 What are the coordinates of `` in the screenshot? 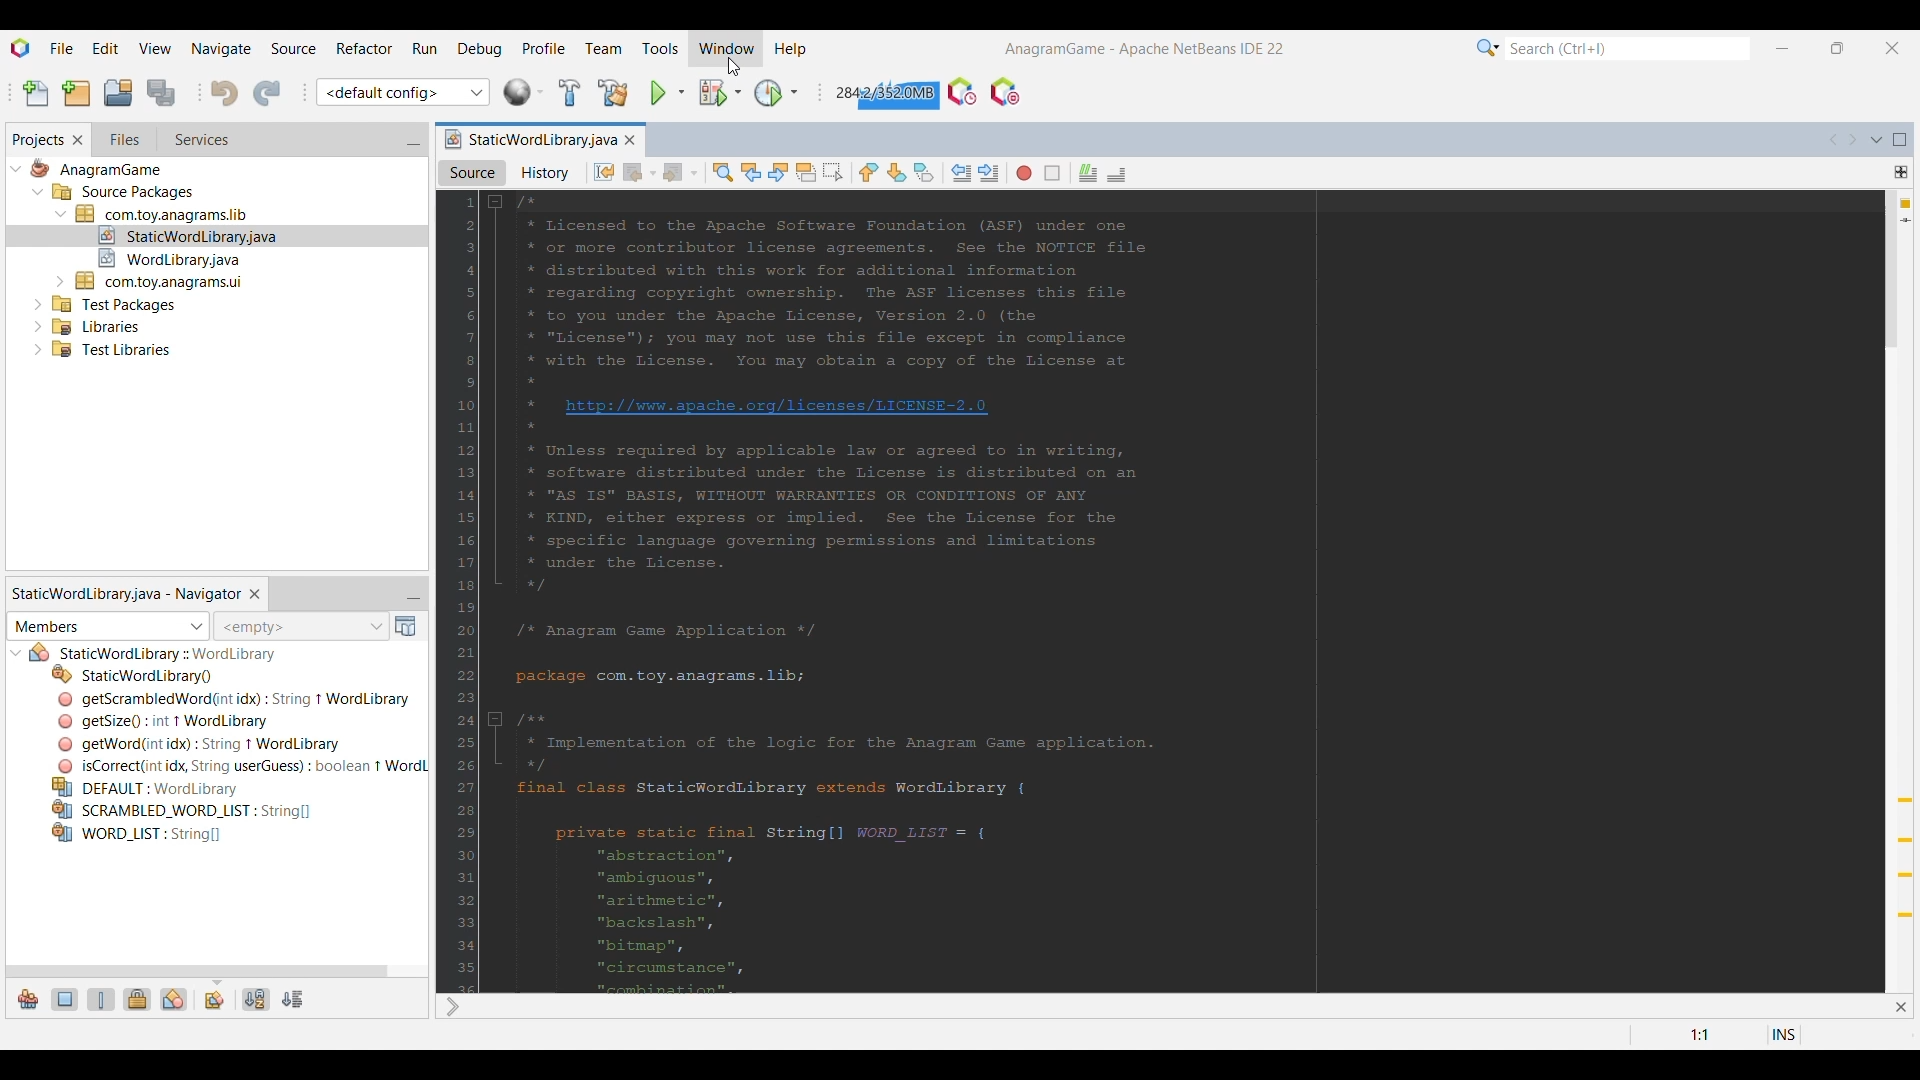 It's located at (96, 171).